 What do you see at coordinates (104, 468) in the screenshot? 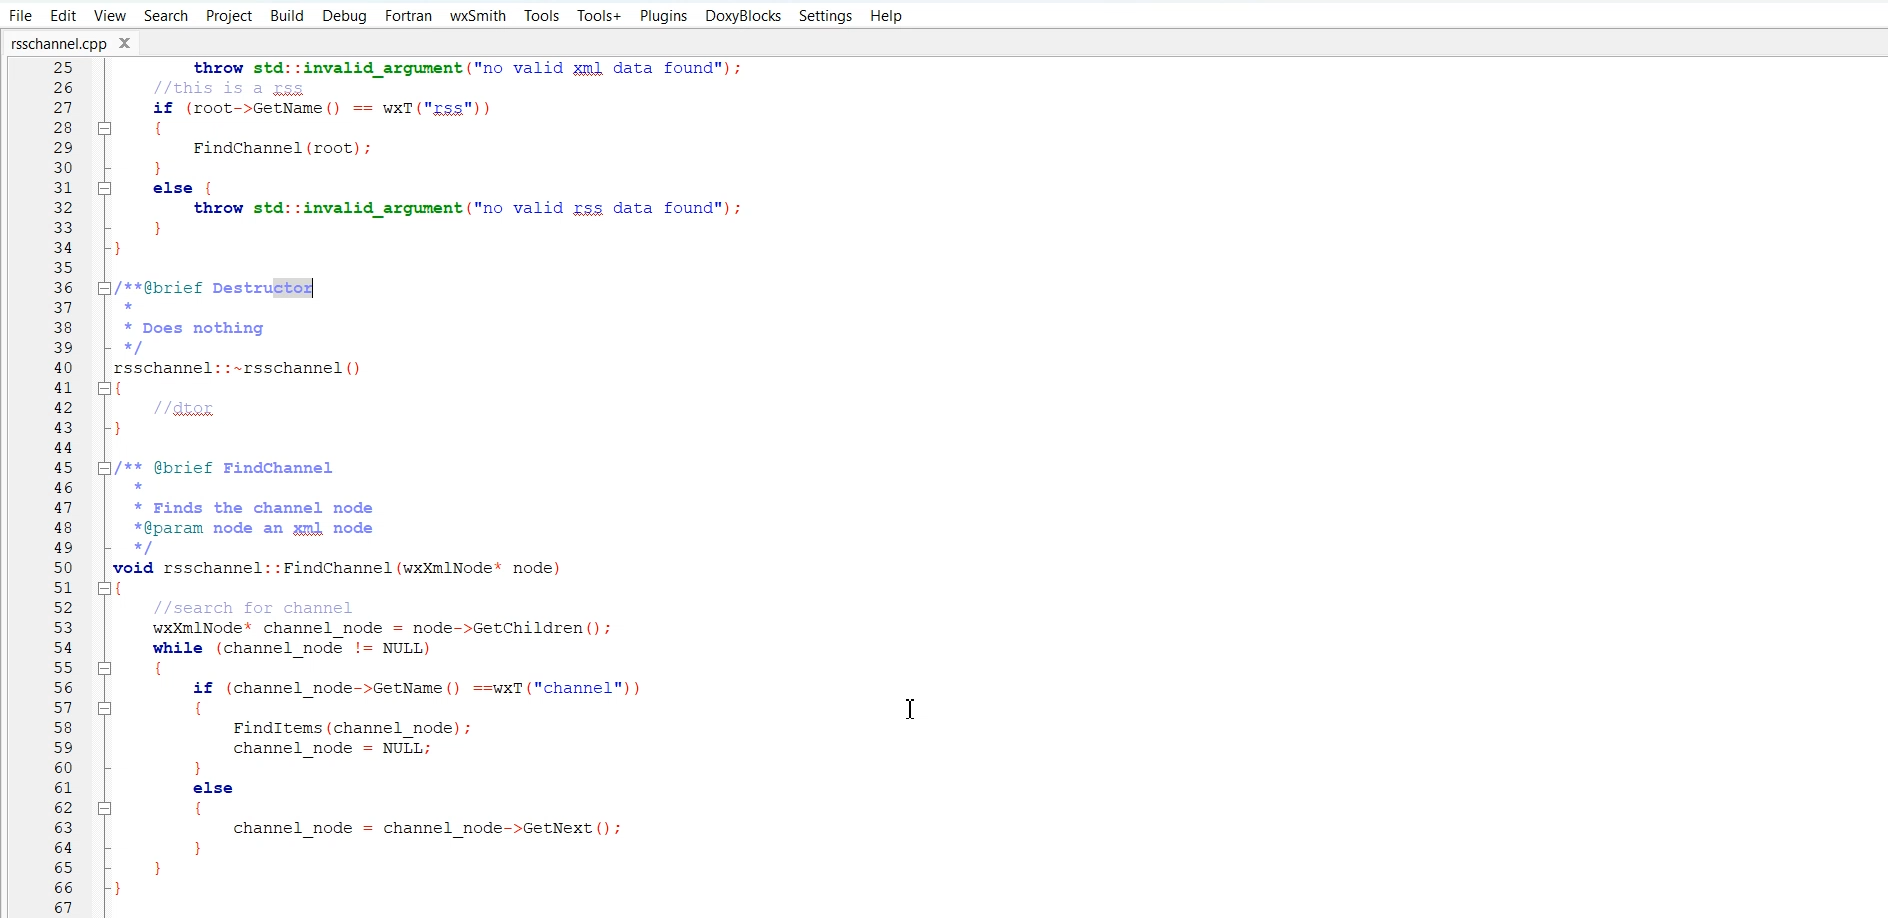
I see `Collapse` at bounding box center [104, 468].